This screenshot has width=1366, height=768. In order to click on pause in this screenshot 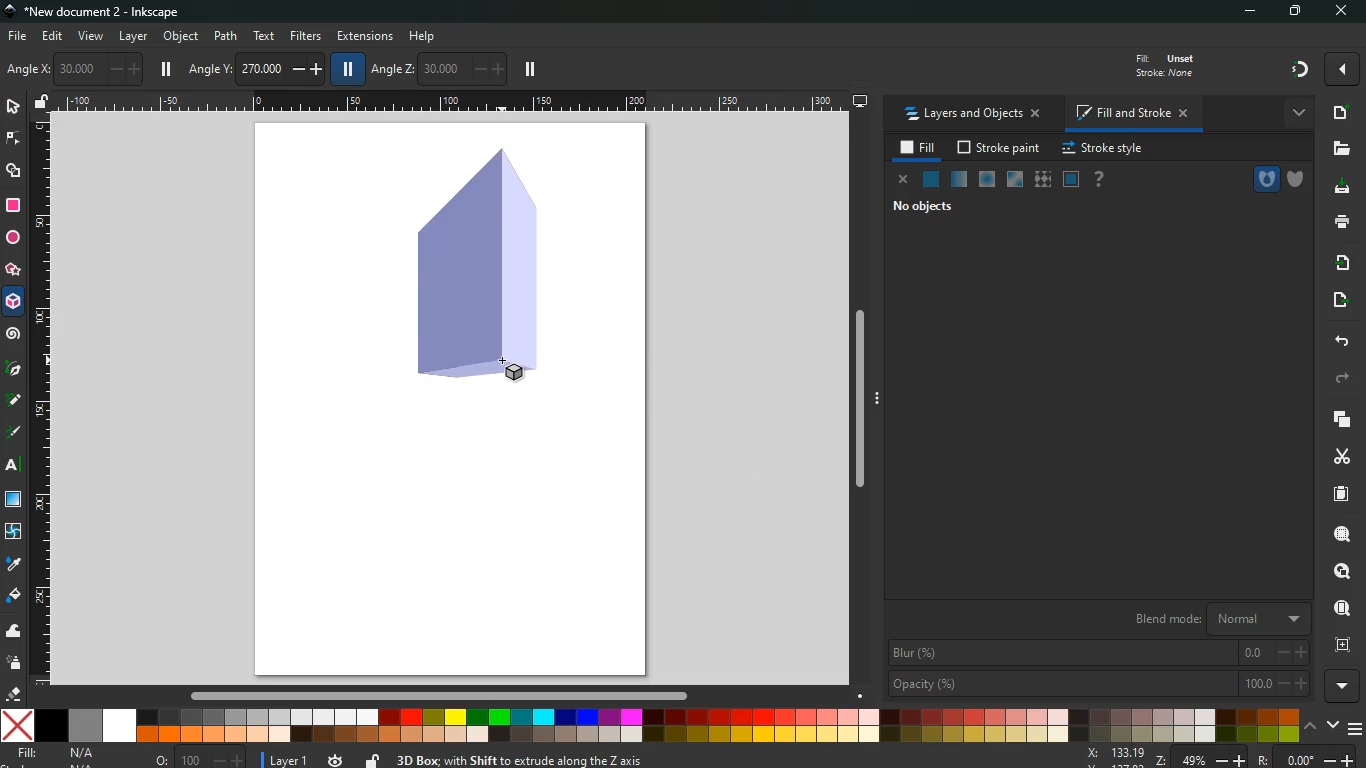, I will do `click(166, 69)`.